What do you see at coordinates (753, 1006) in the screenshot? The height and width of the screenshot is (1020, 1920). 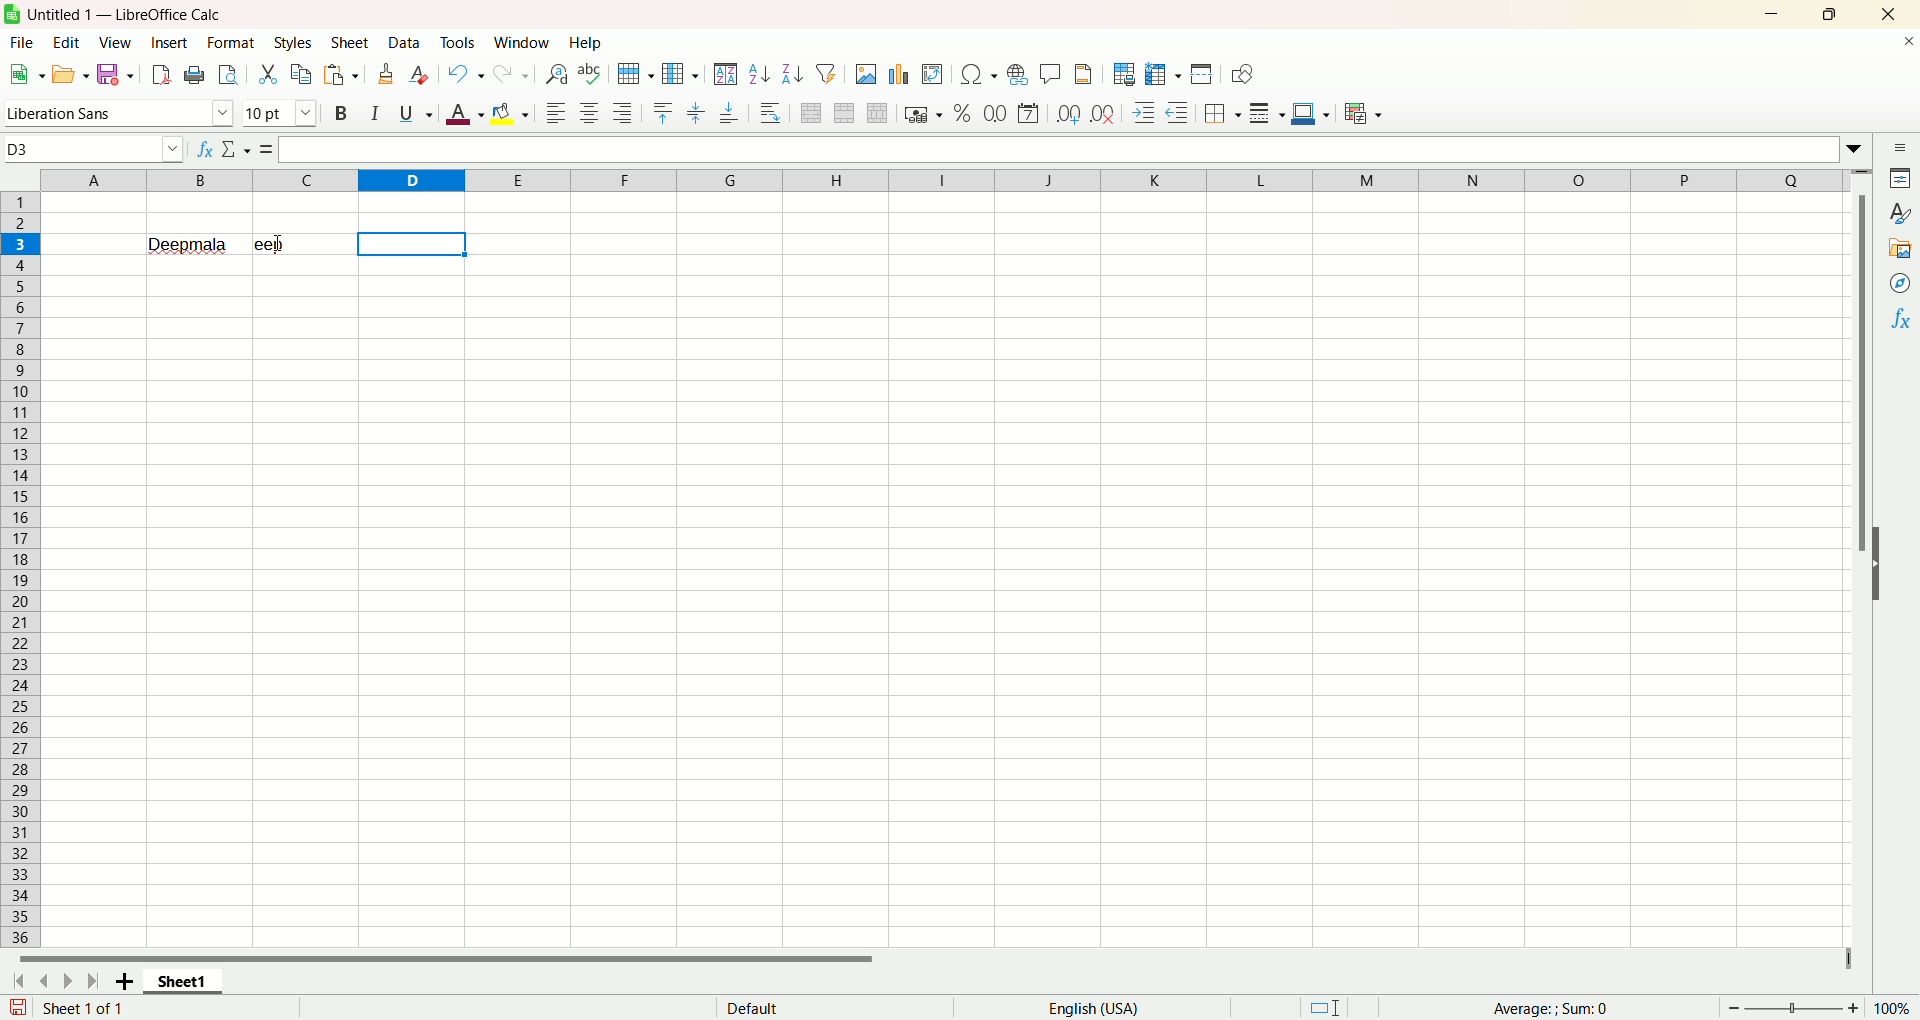 I see `Text` at bounding box center [753, 1006].